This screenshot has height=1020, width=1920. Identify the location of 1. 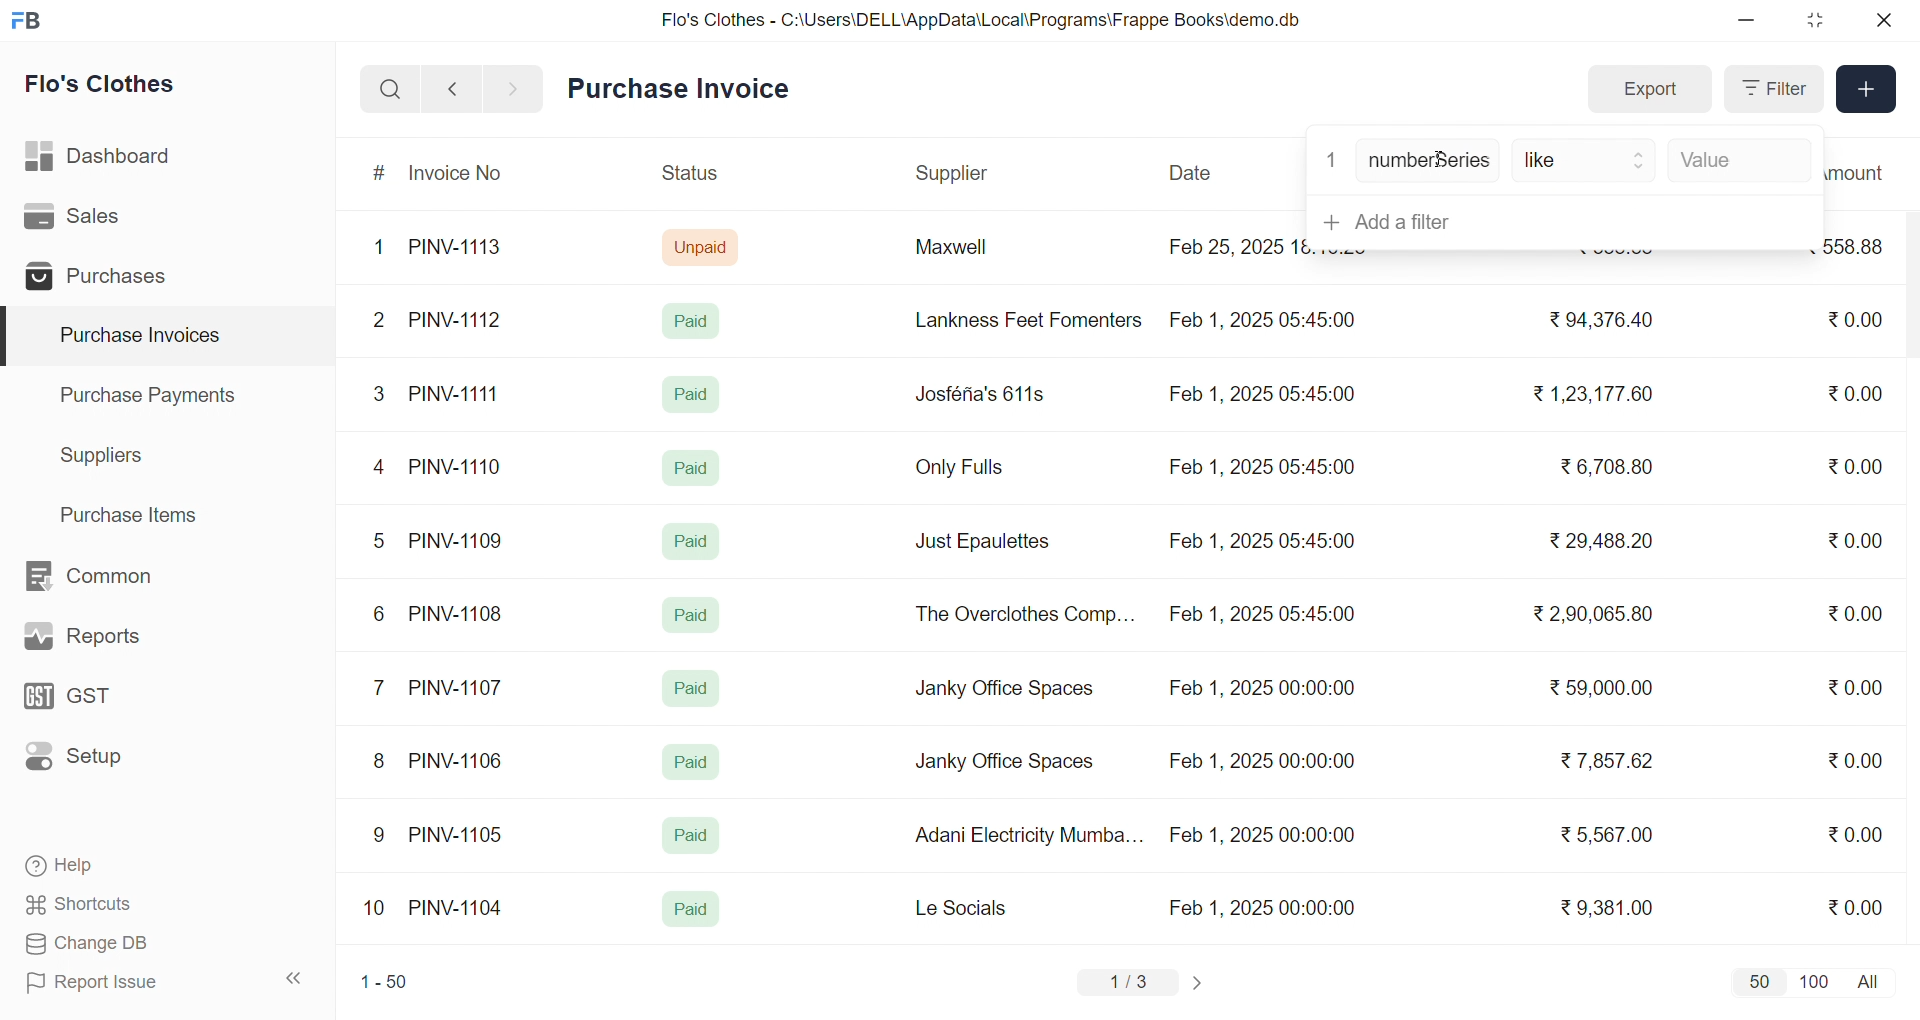
(383, 248).